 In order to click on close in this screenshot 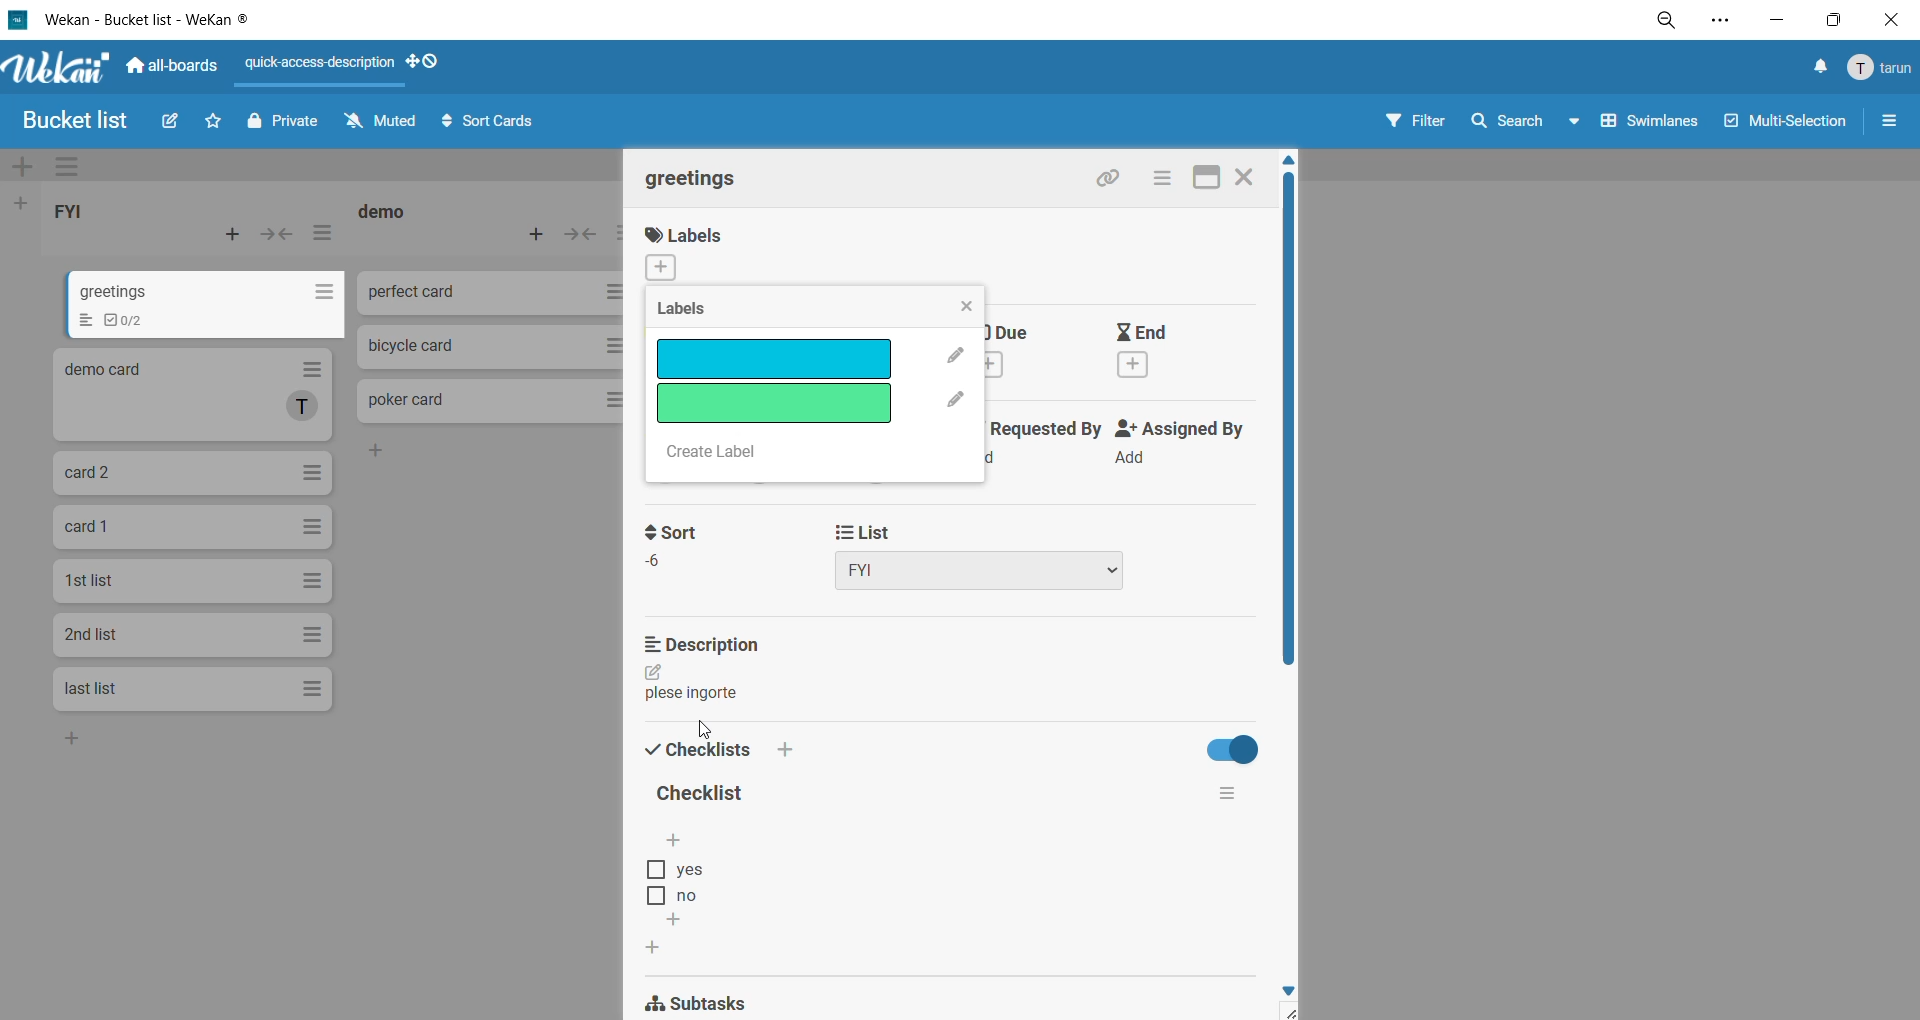, I will do `click(1245, 178)`.